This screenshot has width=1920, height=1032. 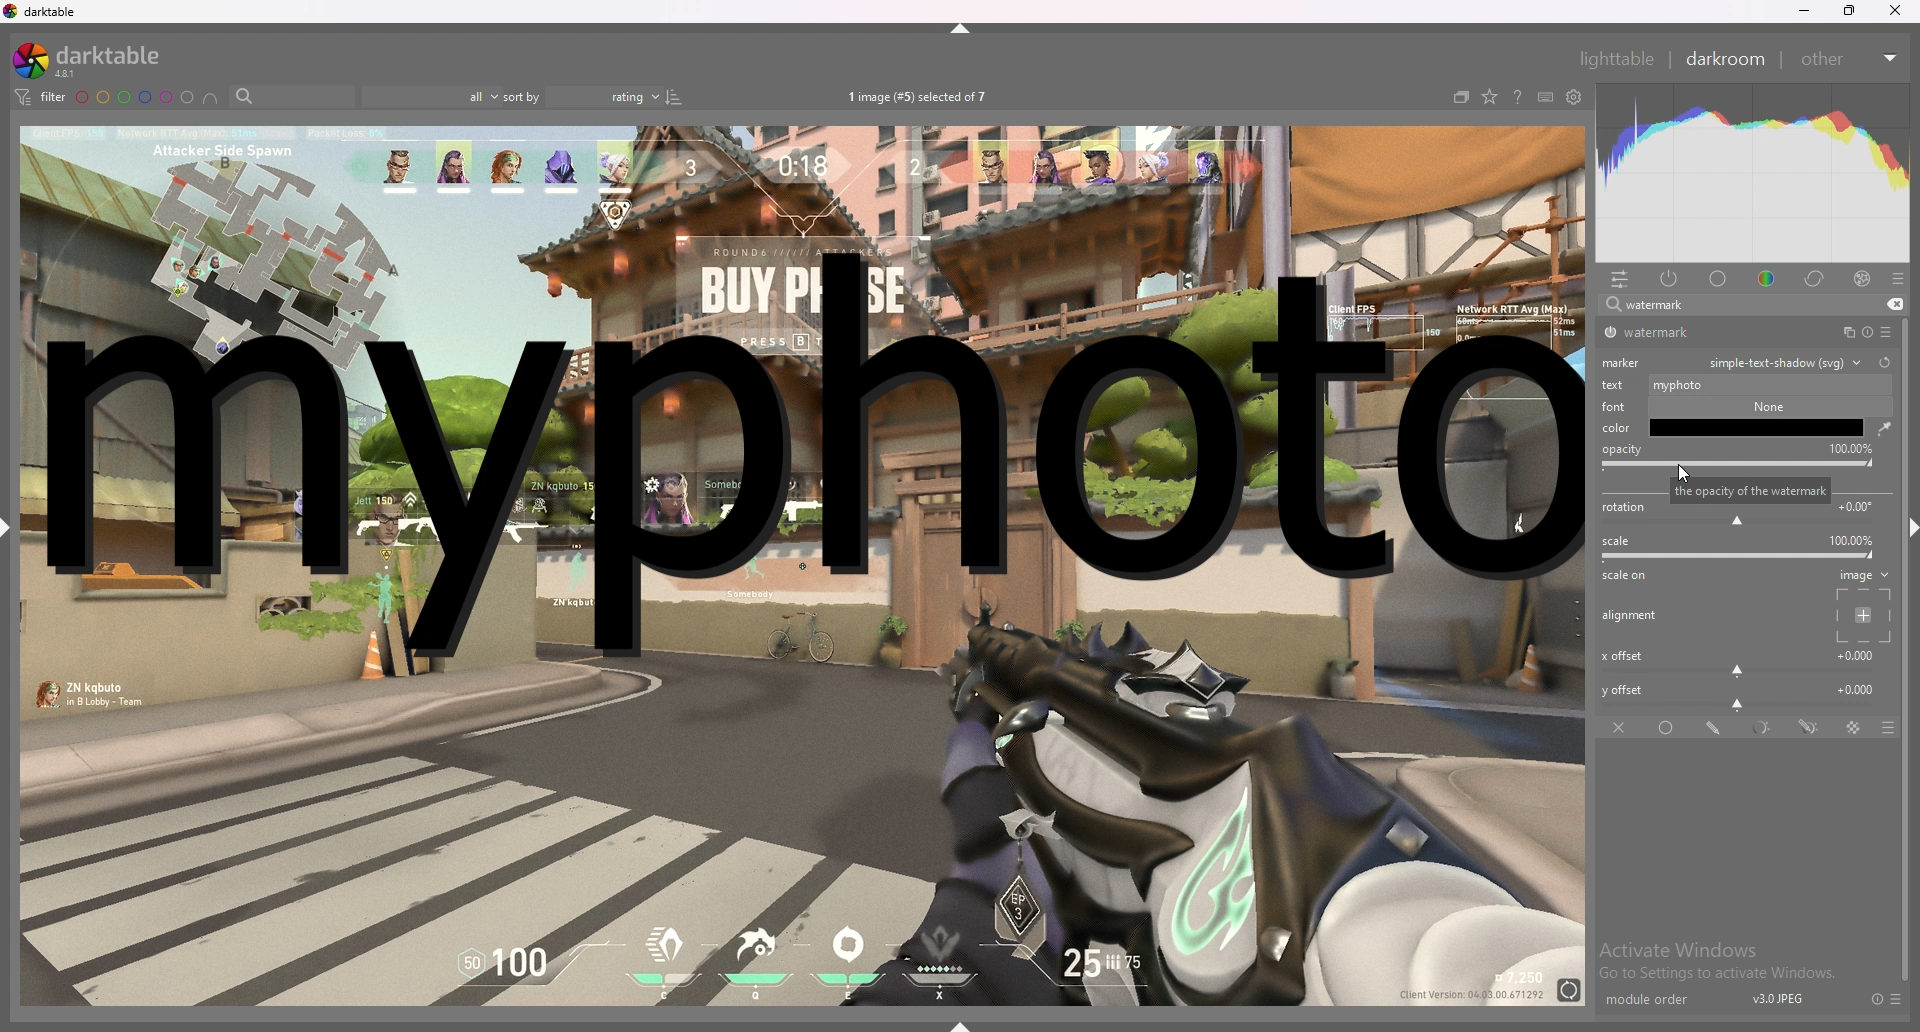 I want to click on scroll bar, so click(x=1908, y=763).